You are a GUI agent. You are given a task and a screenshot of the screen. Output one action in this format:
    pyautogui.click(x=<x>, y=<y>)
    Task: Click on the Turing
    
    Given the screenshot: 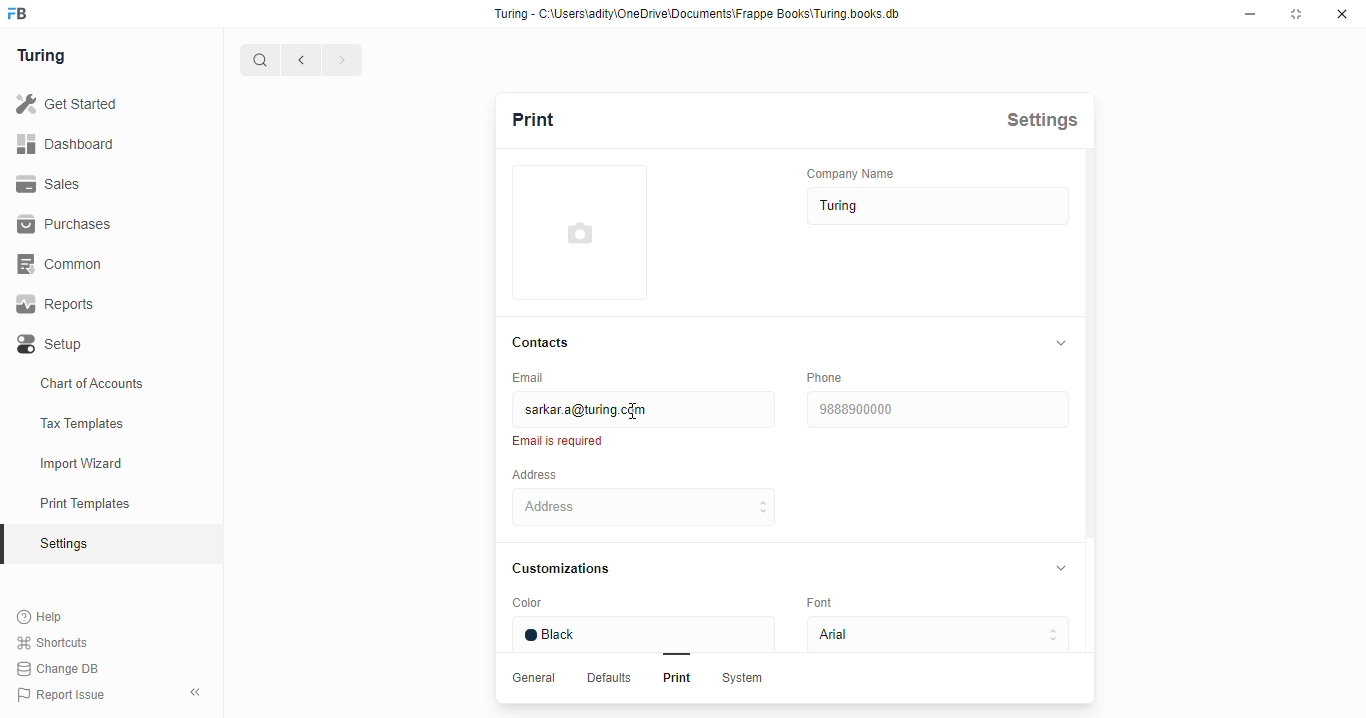 What is the action you would take?
    pyautogui.click(x=933, y=207)
    